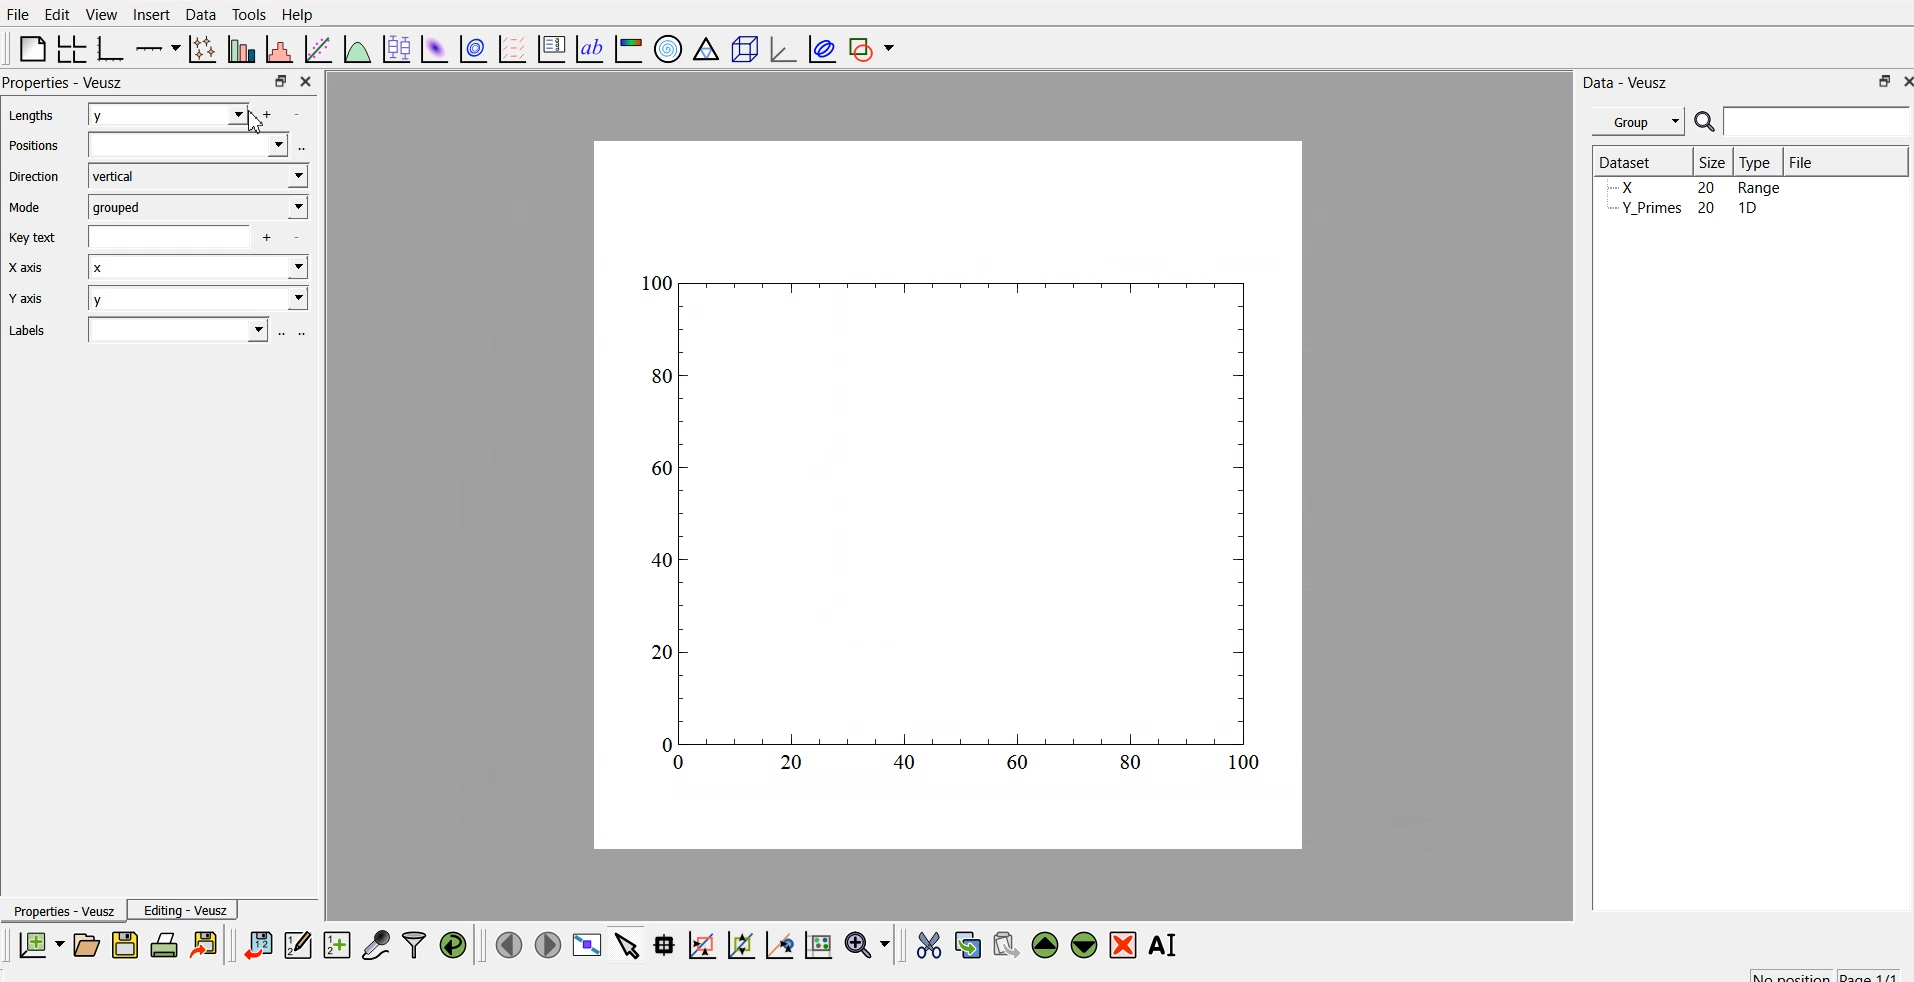 The height and width of the screenshot is (982, 1914). Describe the element at coordinates (781, 49) in the screenshot. I see `3D graph` at that location.